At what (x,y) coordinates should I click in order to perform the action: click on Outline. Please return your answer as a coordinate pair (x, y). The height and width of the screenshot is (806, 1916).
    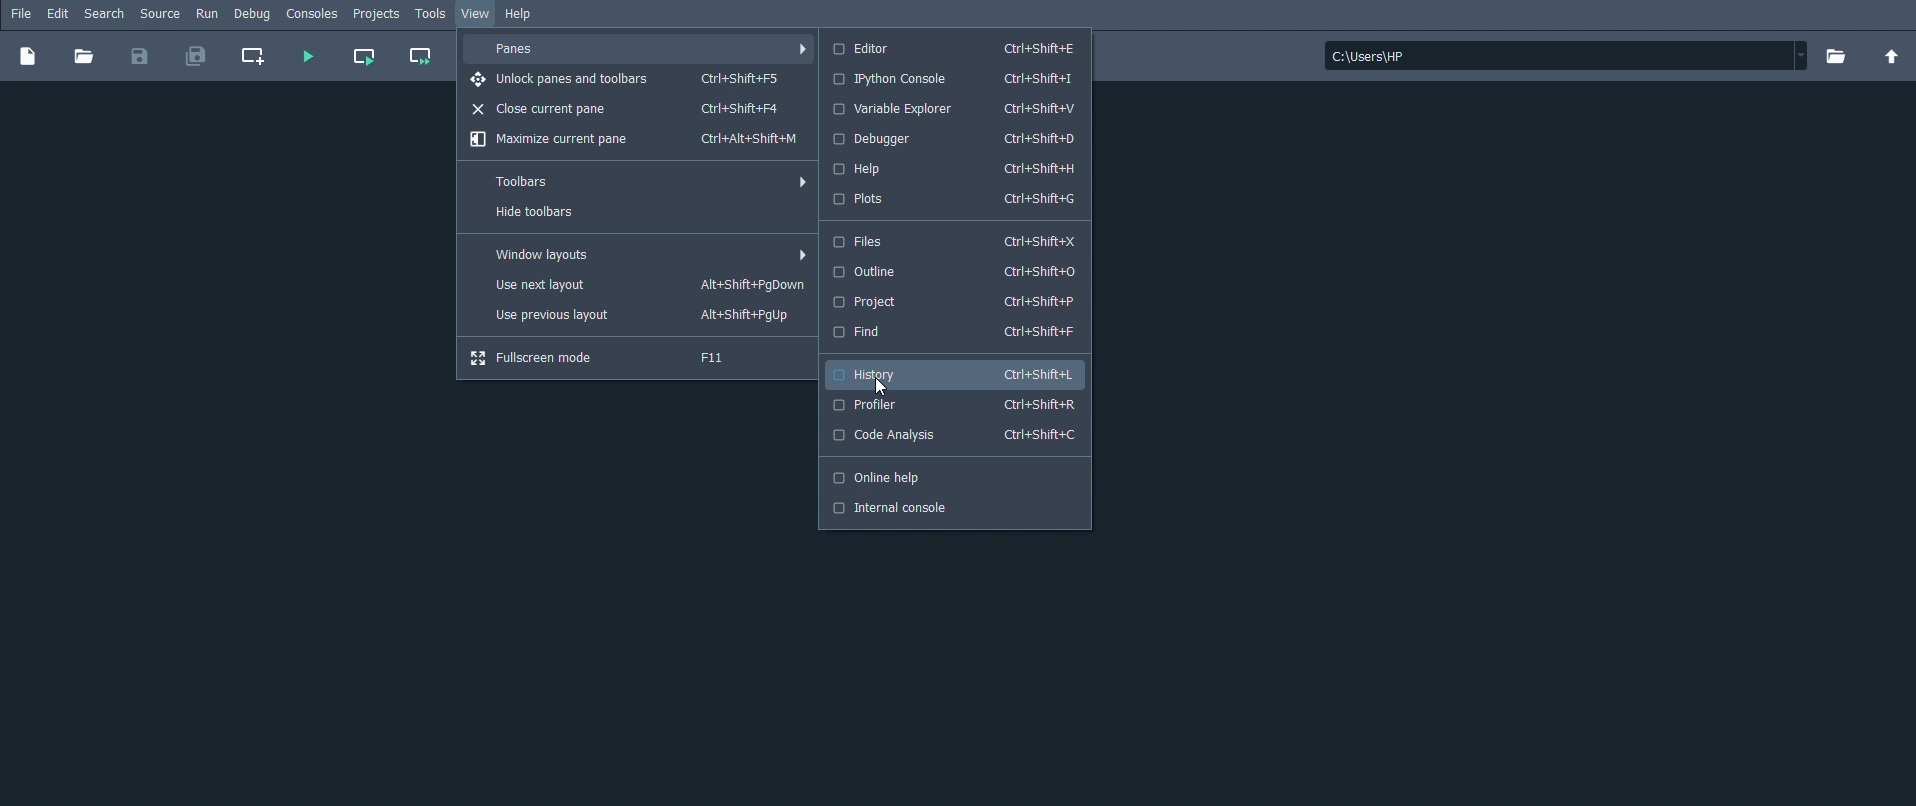
    Looking at the image, I should click on (958, 272).